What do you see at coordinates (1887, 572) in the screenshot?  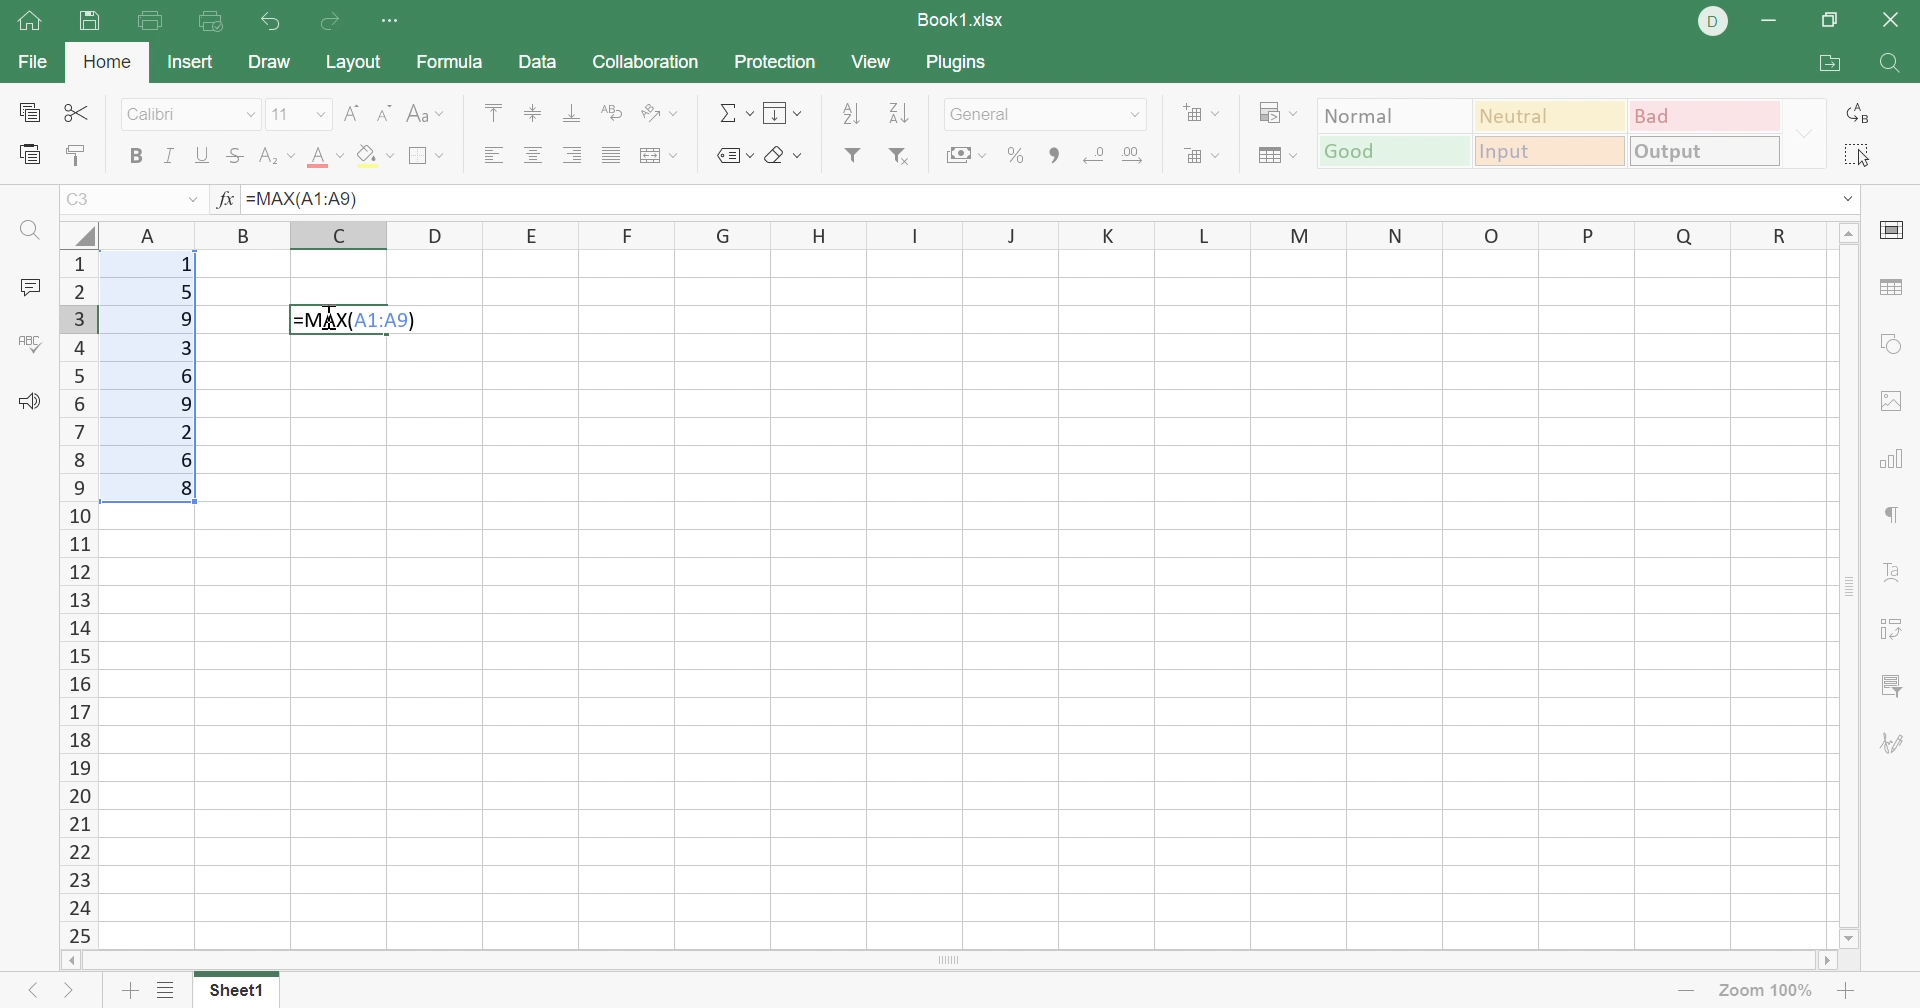 I see `Text  Art settings` at bounding box center [1887, 572].